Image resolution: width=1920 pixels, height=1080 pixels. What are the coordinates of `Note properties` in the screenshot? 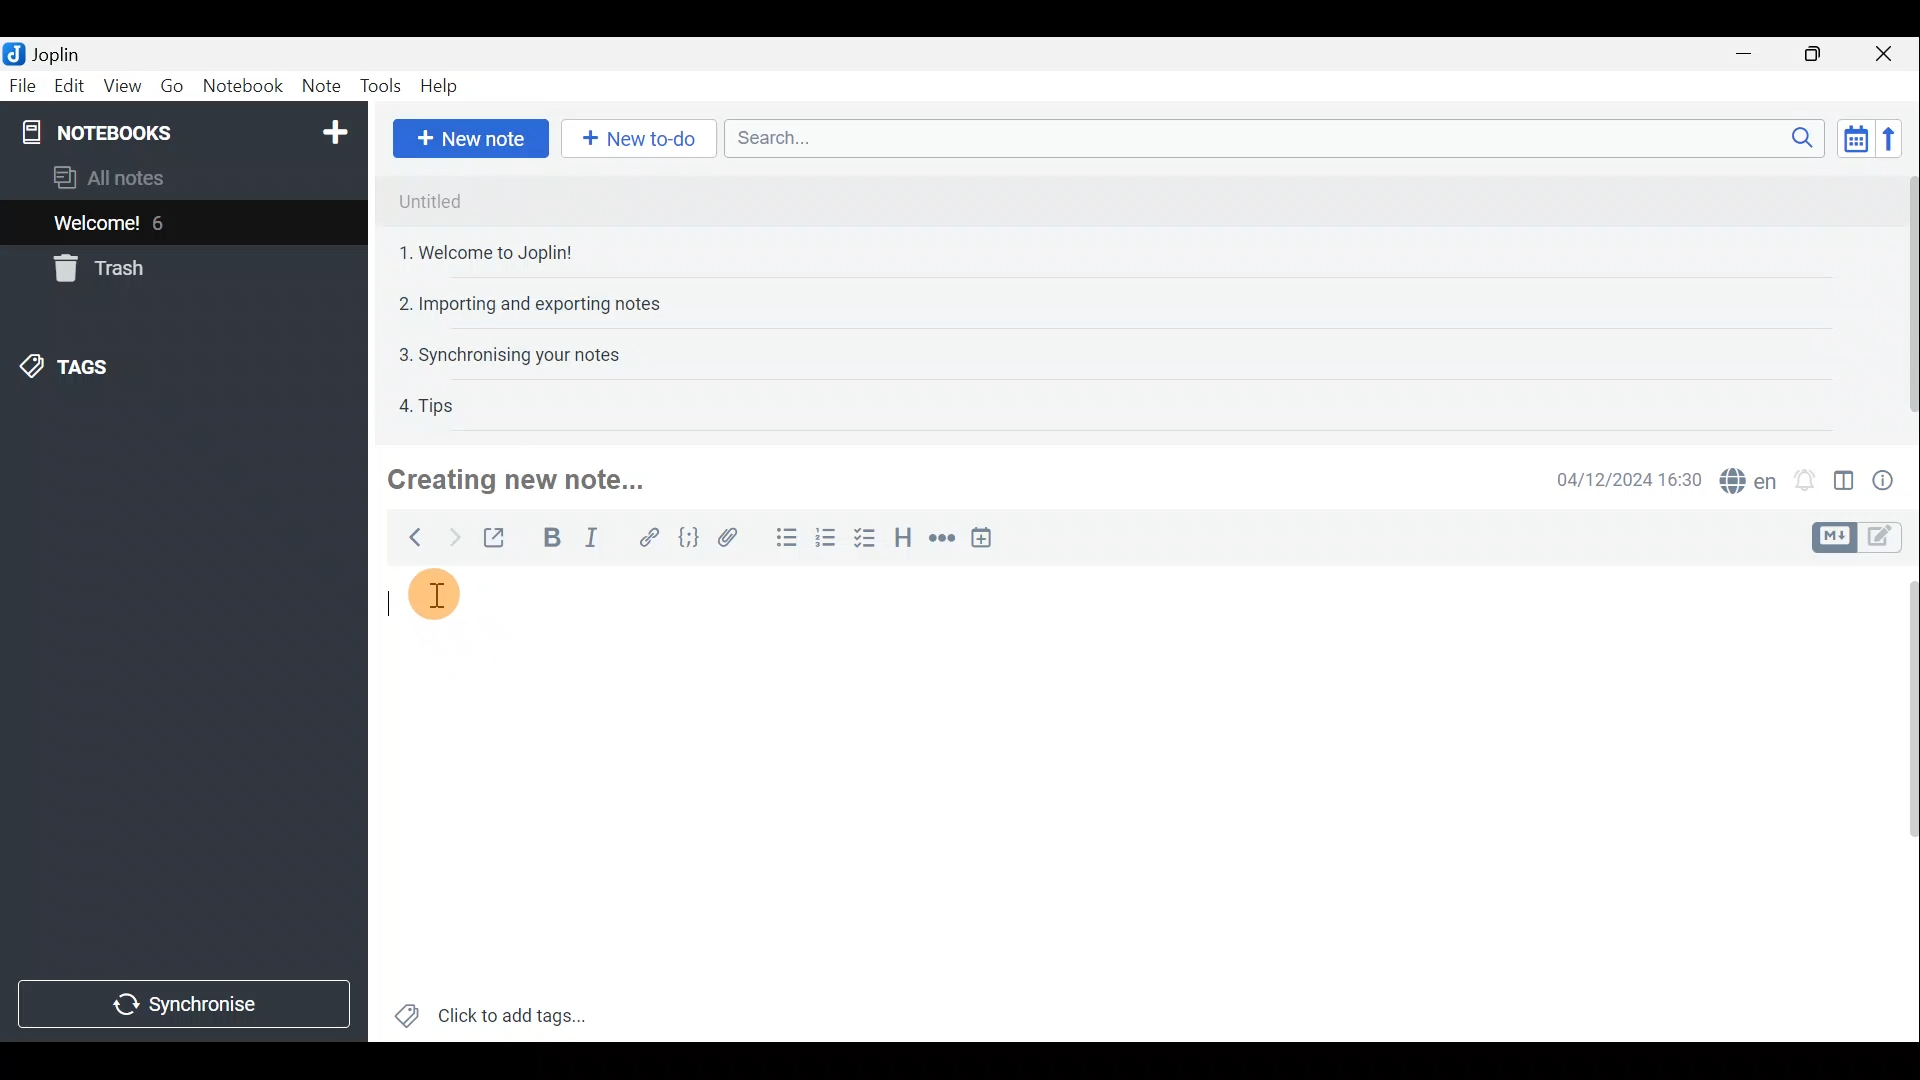 It's located at (1890, 479).